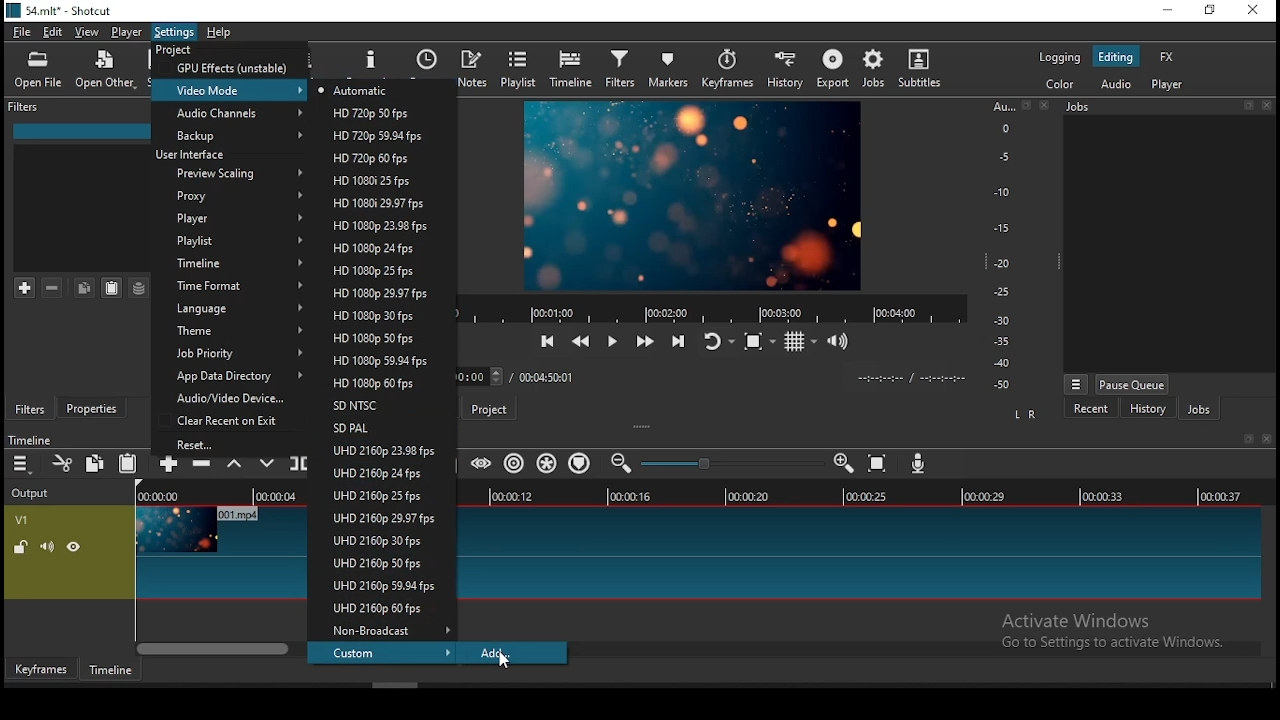 This screenshot has height=720, width=1280. Describe the element at coordinates (1169, 58) in the screenshot. I see `fx` at that location.